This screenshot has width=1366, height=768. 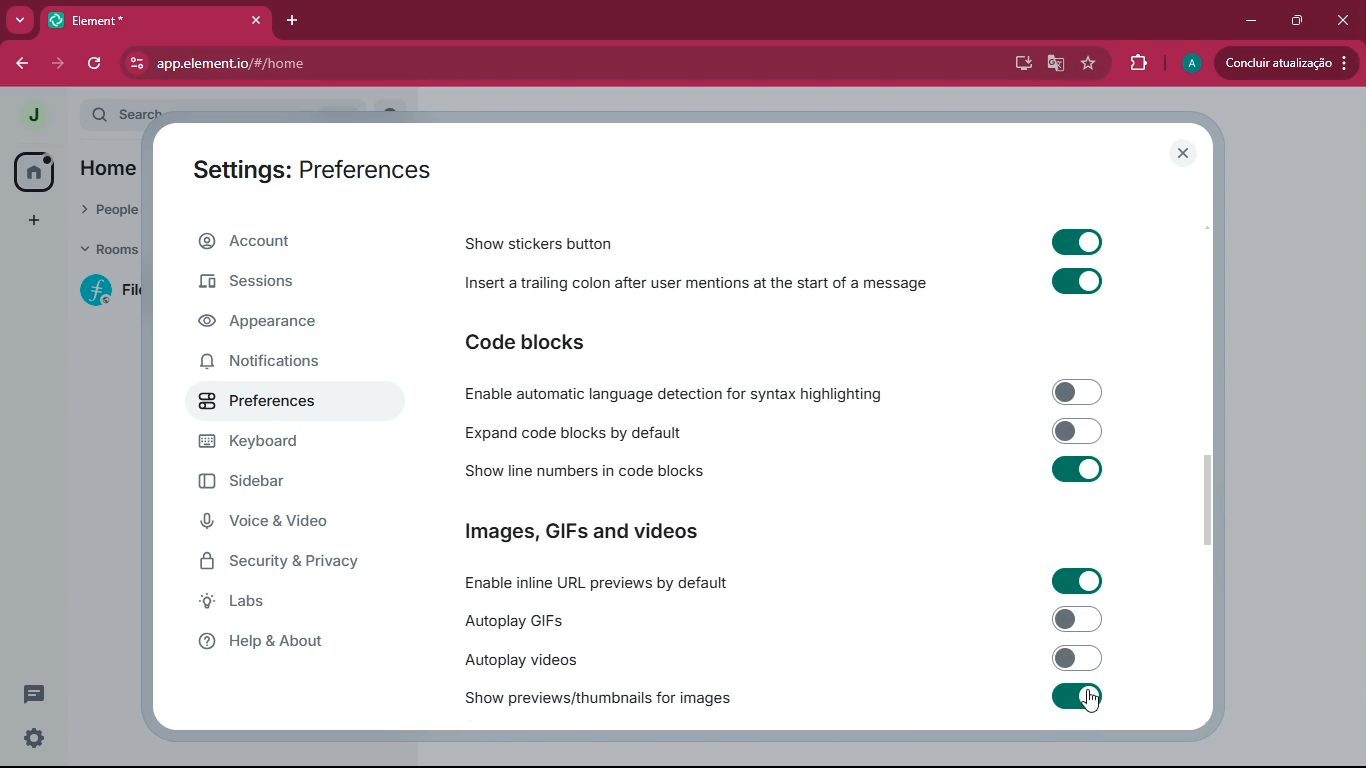 What do you see at coordinates (56, 65) in the screenshot?
I see `forward` at bounding box center [56, 65].